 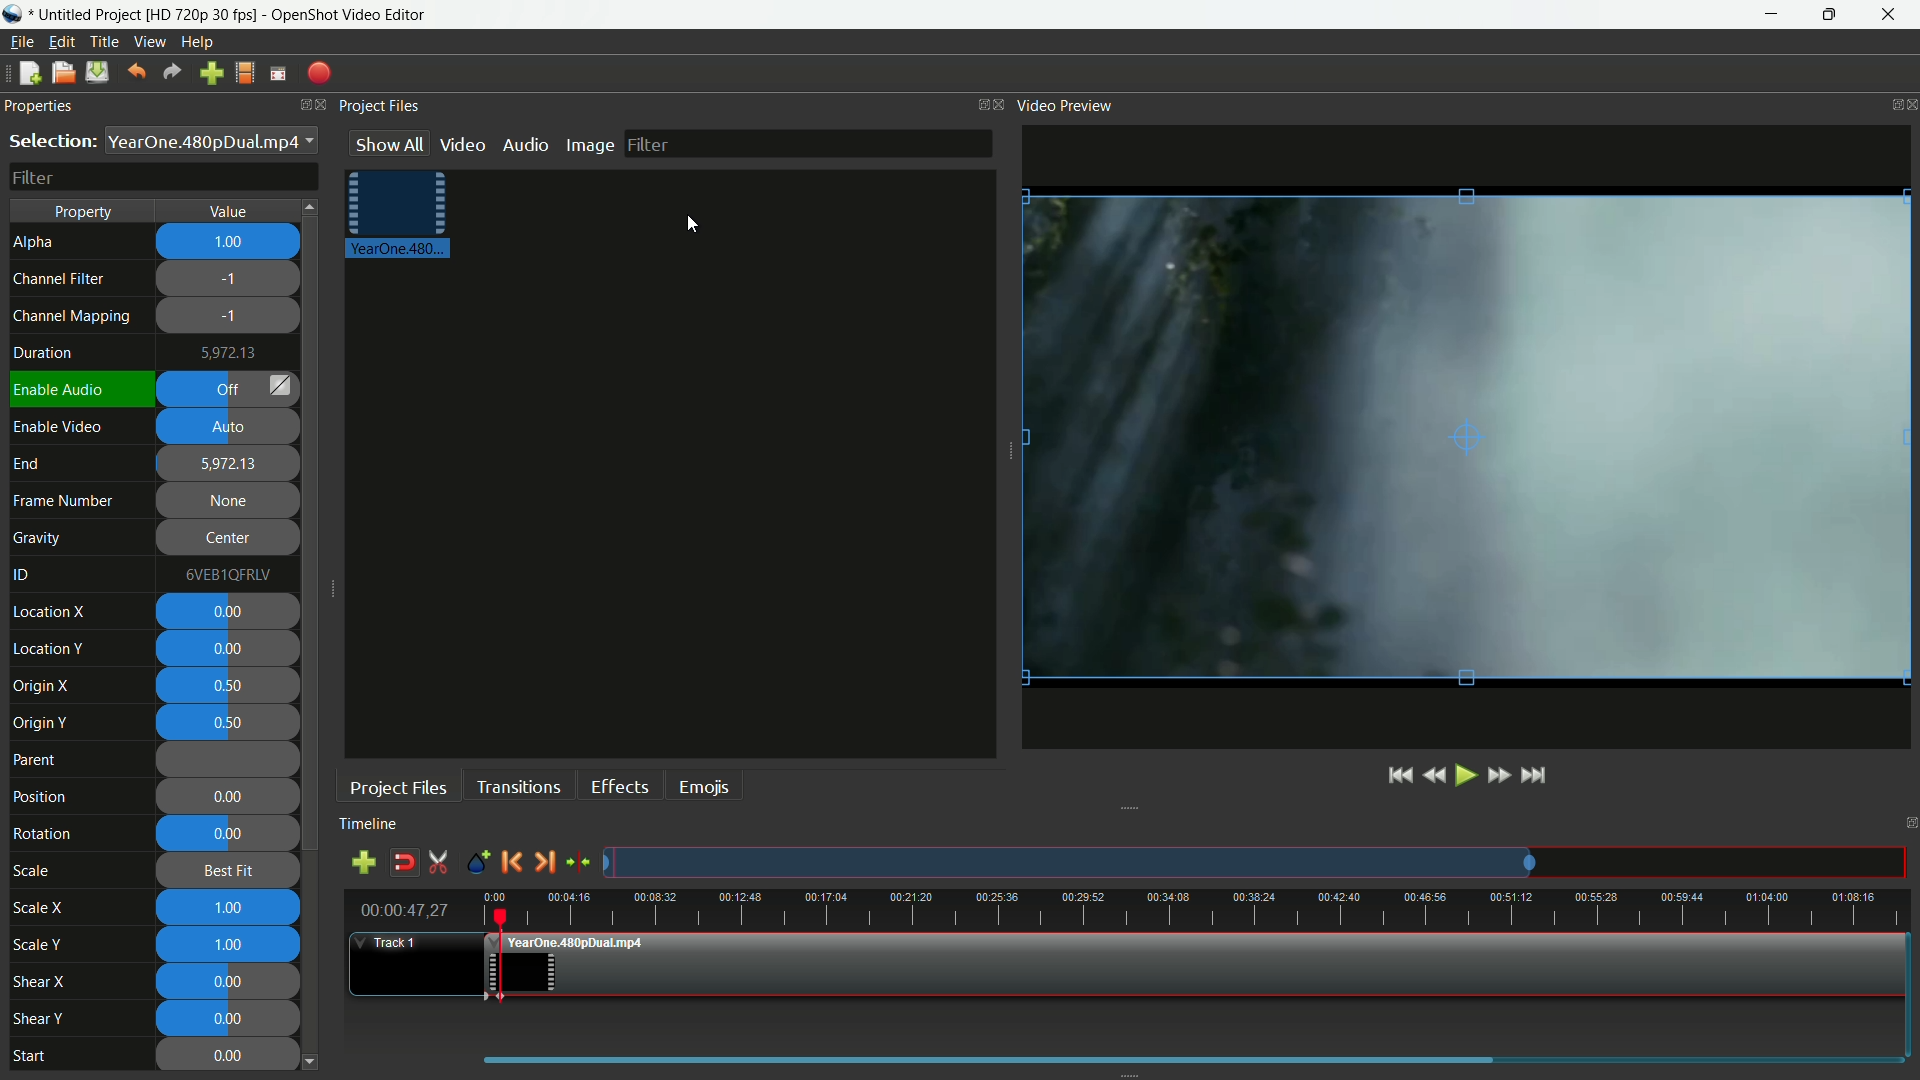 What do you see at coordinates (975, 104) in the screenshot?
I see `change layout` at bounding box center [975, 104].